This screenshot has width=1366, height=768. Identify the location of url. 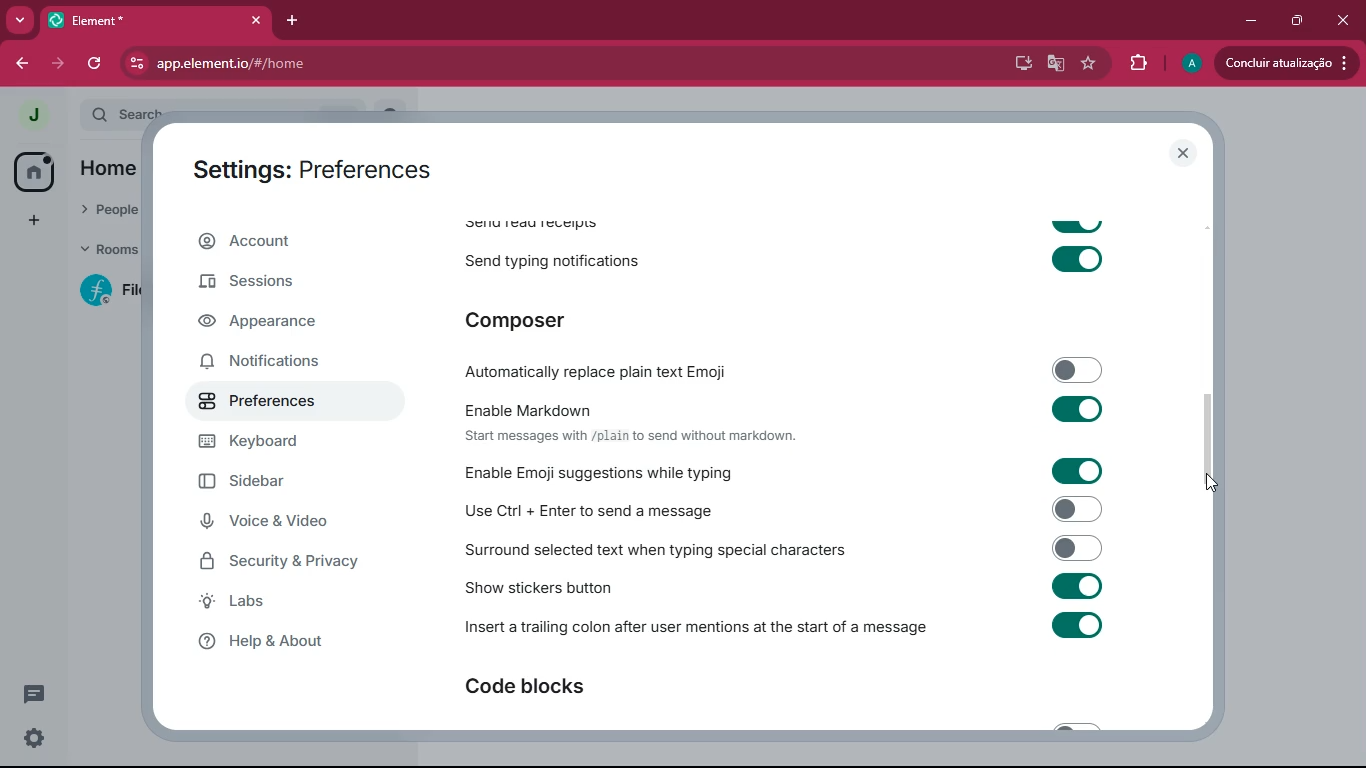
(300, 64).